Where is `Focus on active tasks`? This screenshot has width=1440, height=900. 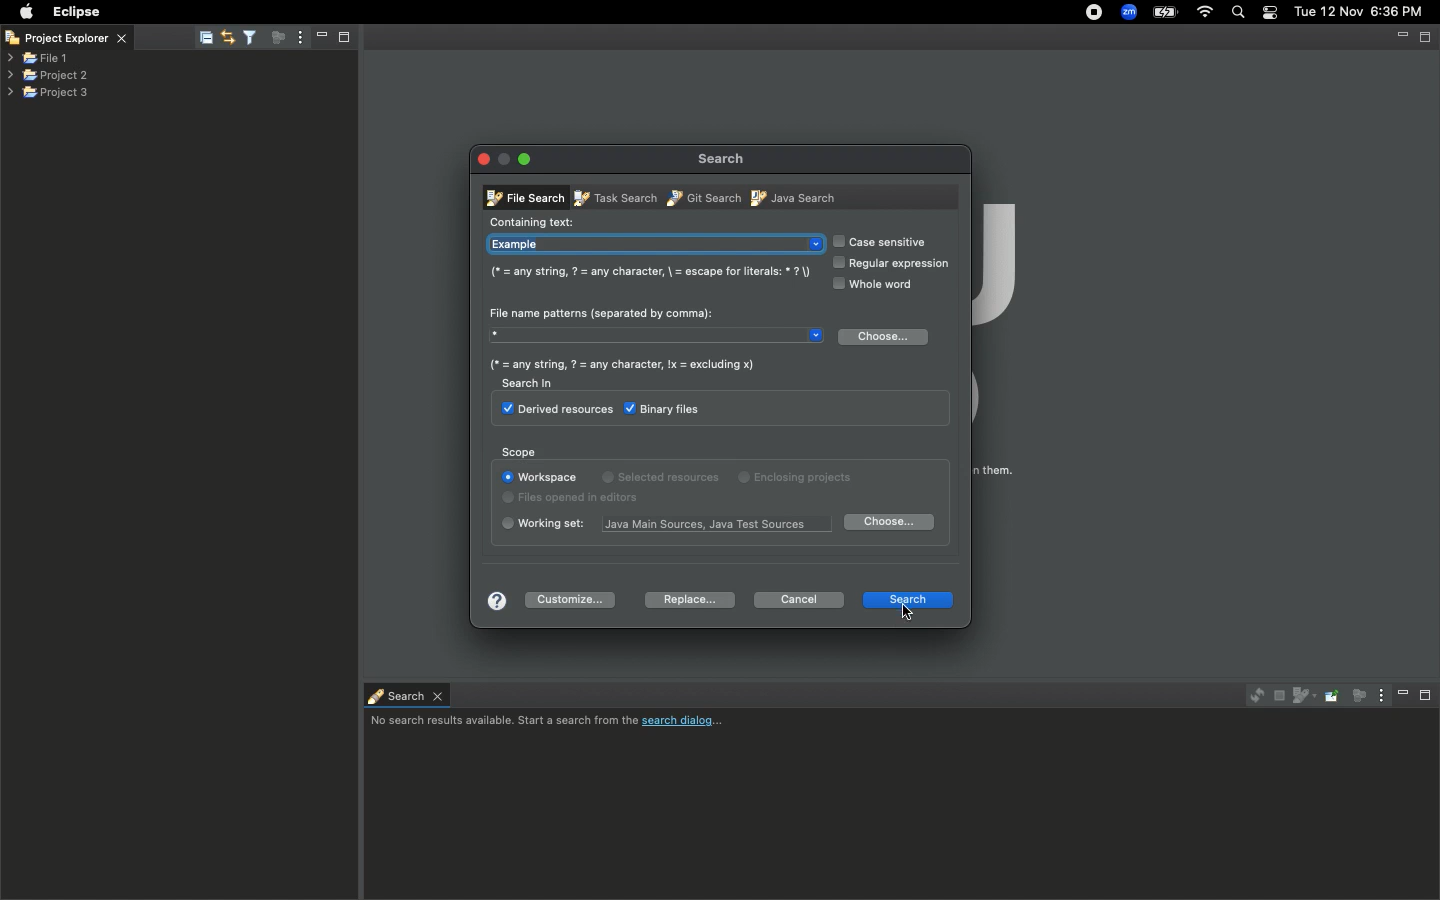 Focus on active tasks is located at coordinates (281, 41).